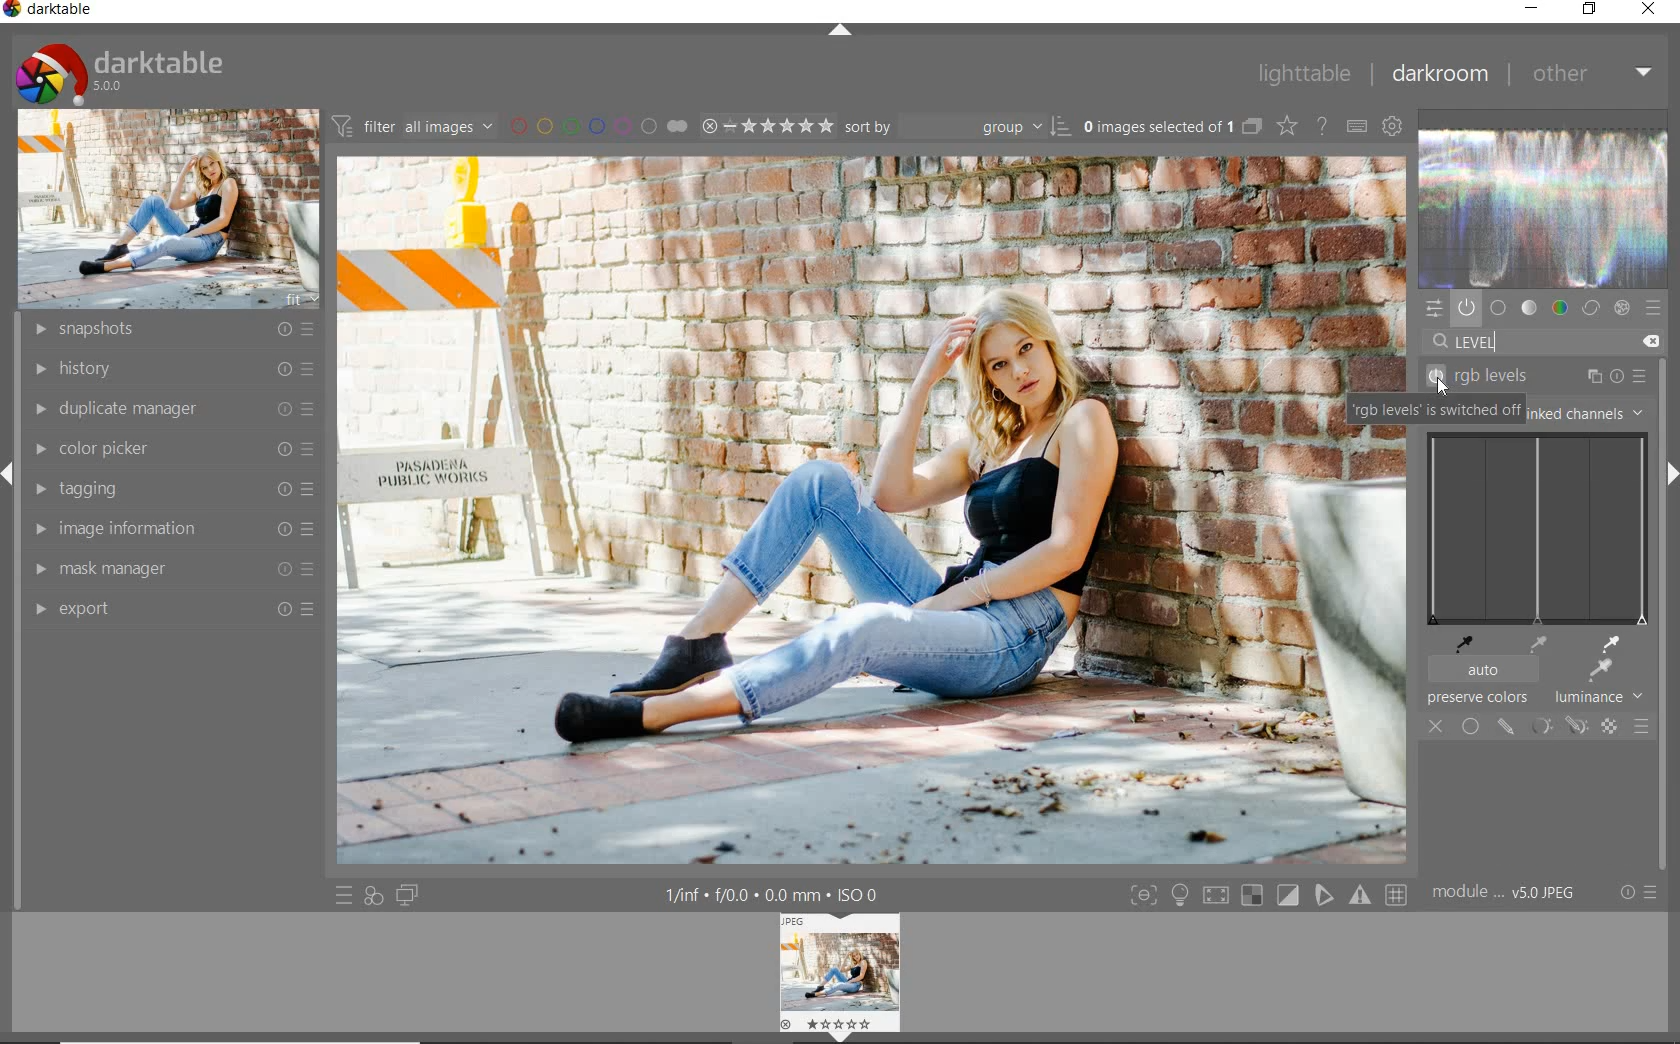 The image size is (1680, 1044). I want to click on auto, so click(1485, 670).